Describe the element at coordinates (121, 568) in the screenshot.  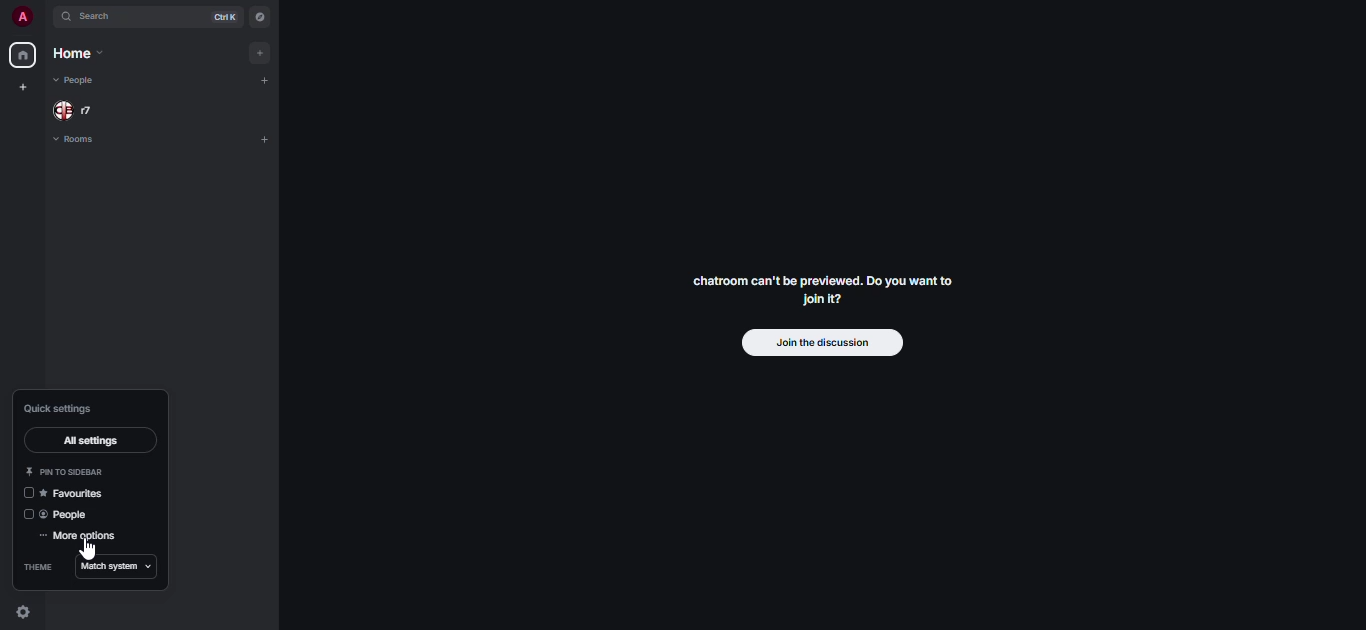
I see `match system` at that location.